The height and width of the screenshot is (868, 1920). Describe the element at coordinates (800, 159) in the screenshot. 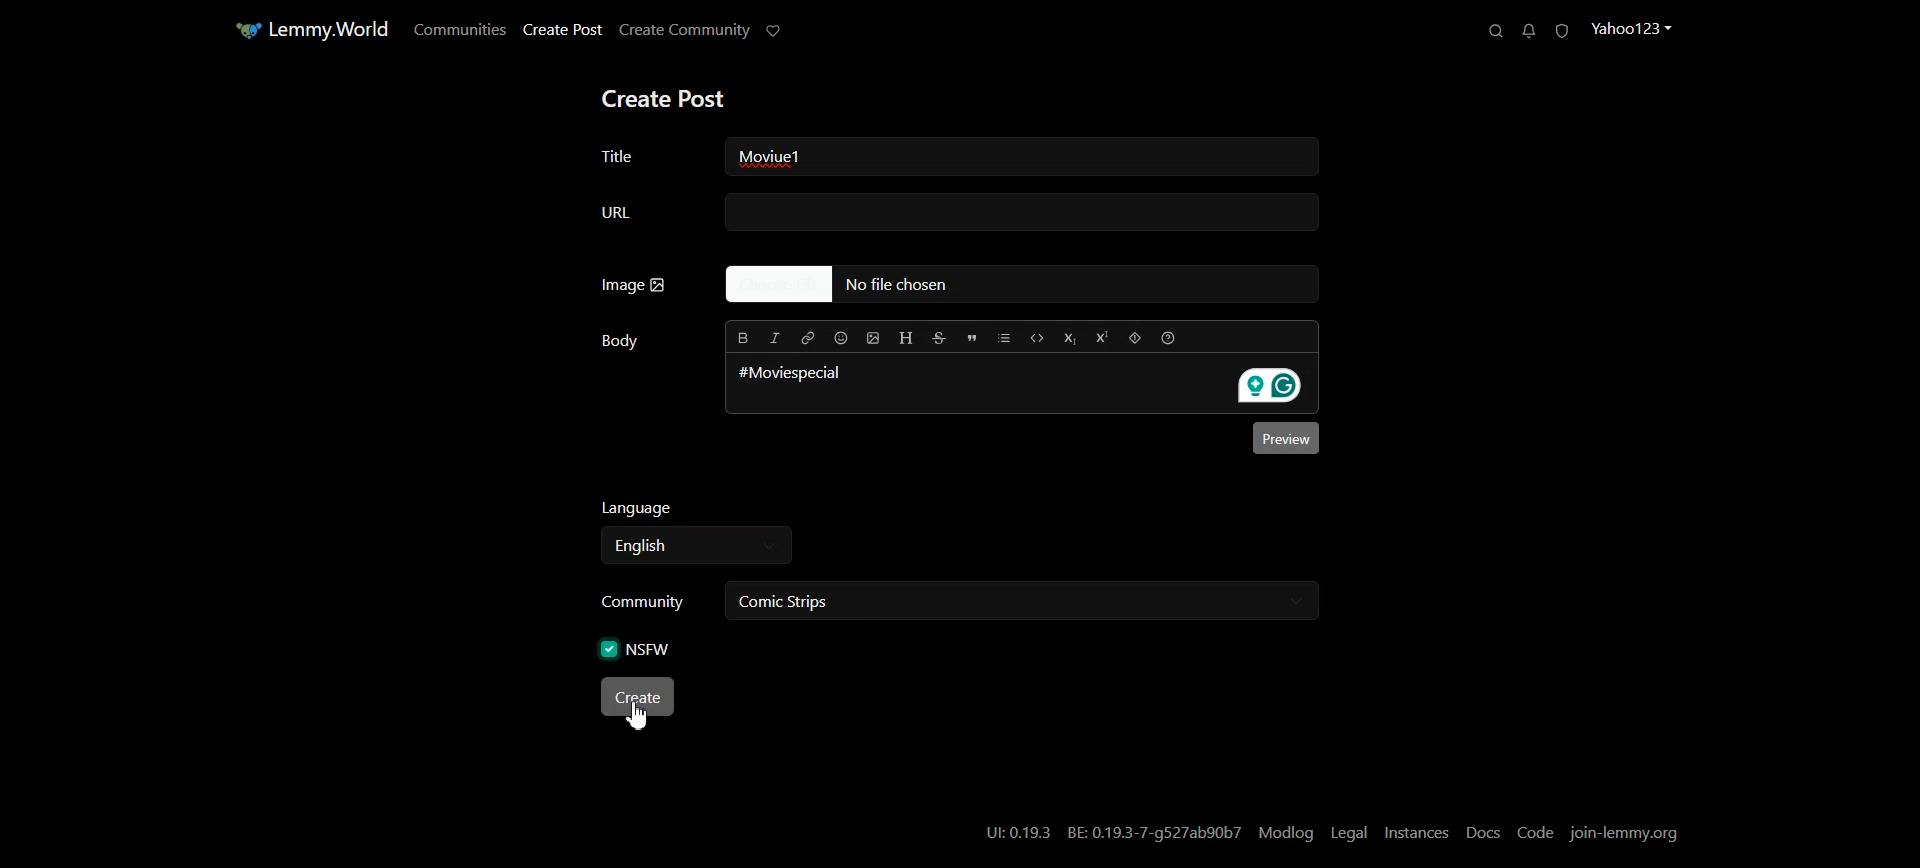

I see `Moviue1` at that location.